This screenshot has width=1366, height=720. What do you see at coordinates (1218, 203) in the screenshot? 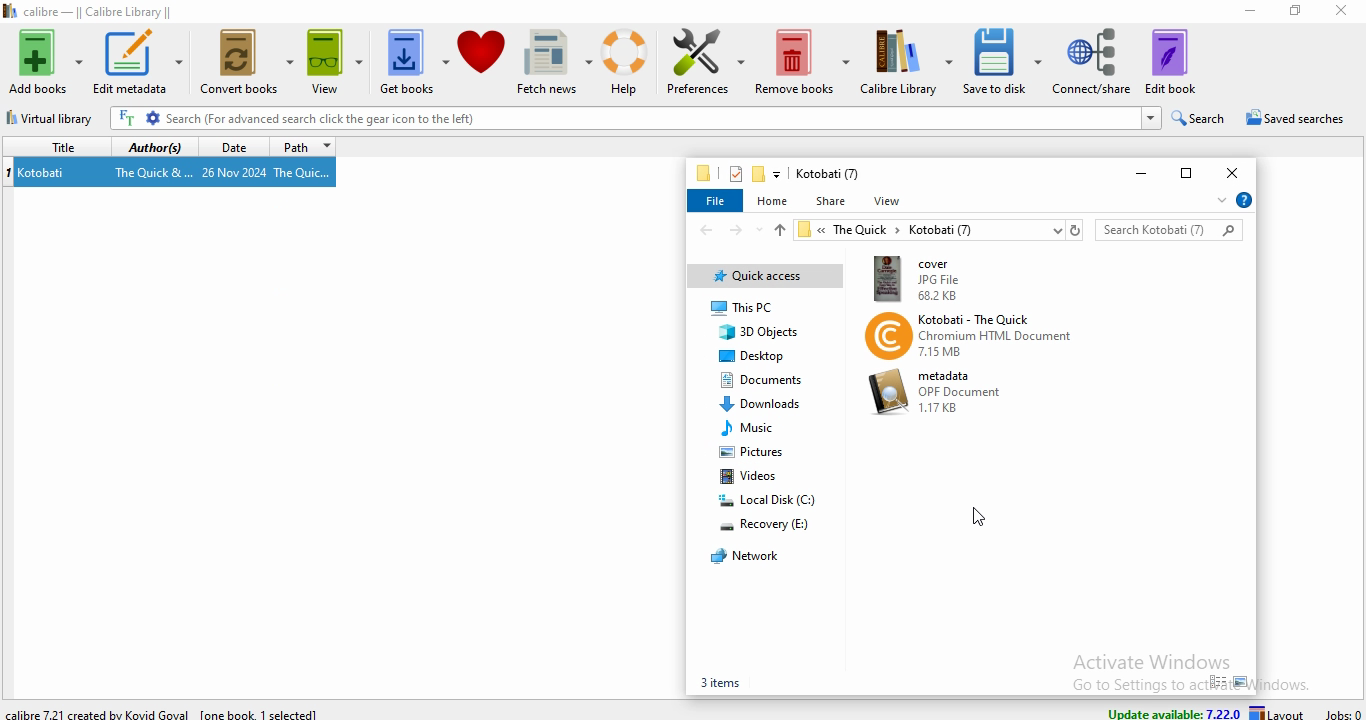
I see `expand` at bounding box center [1218, 203].